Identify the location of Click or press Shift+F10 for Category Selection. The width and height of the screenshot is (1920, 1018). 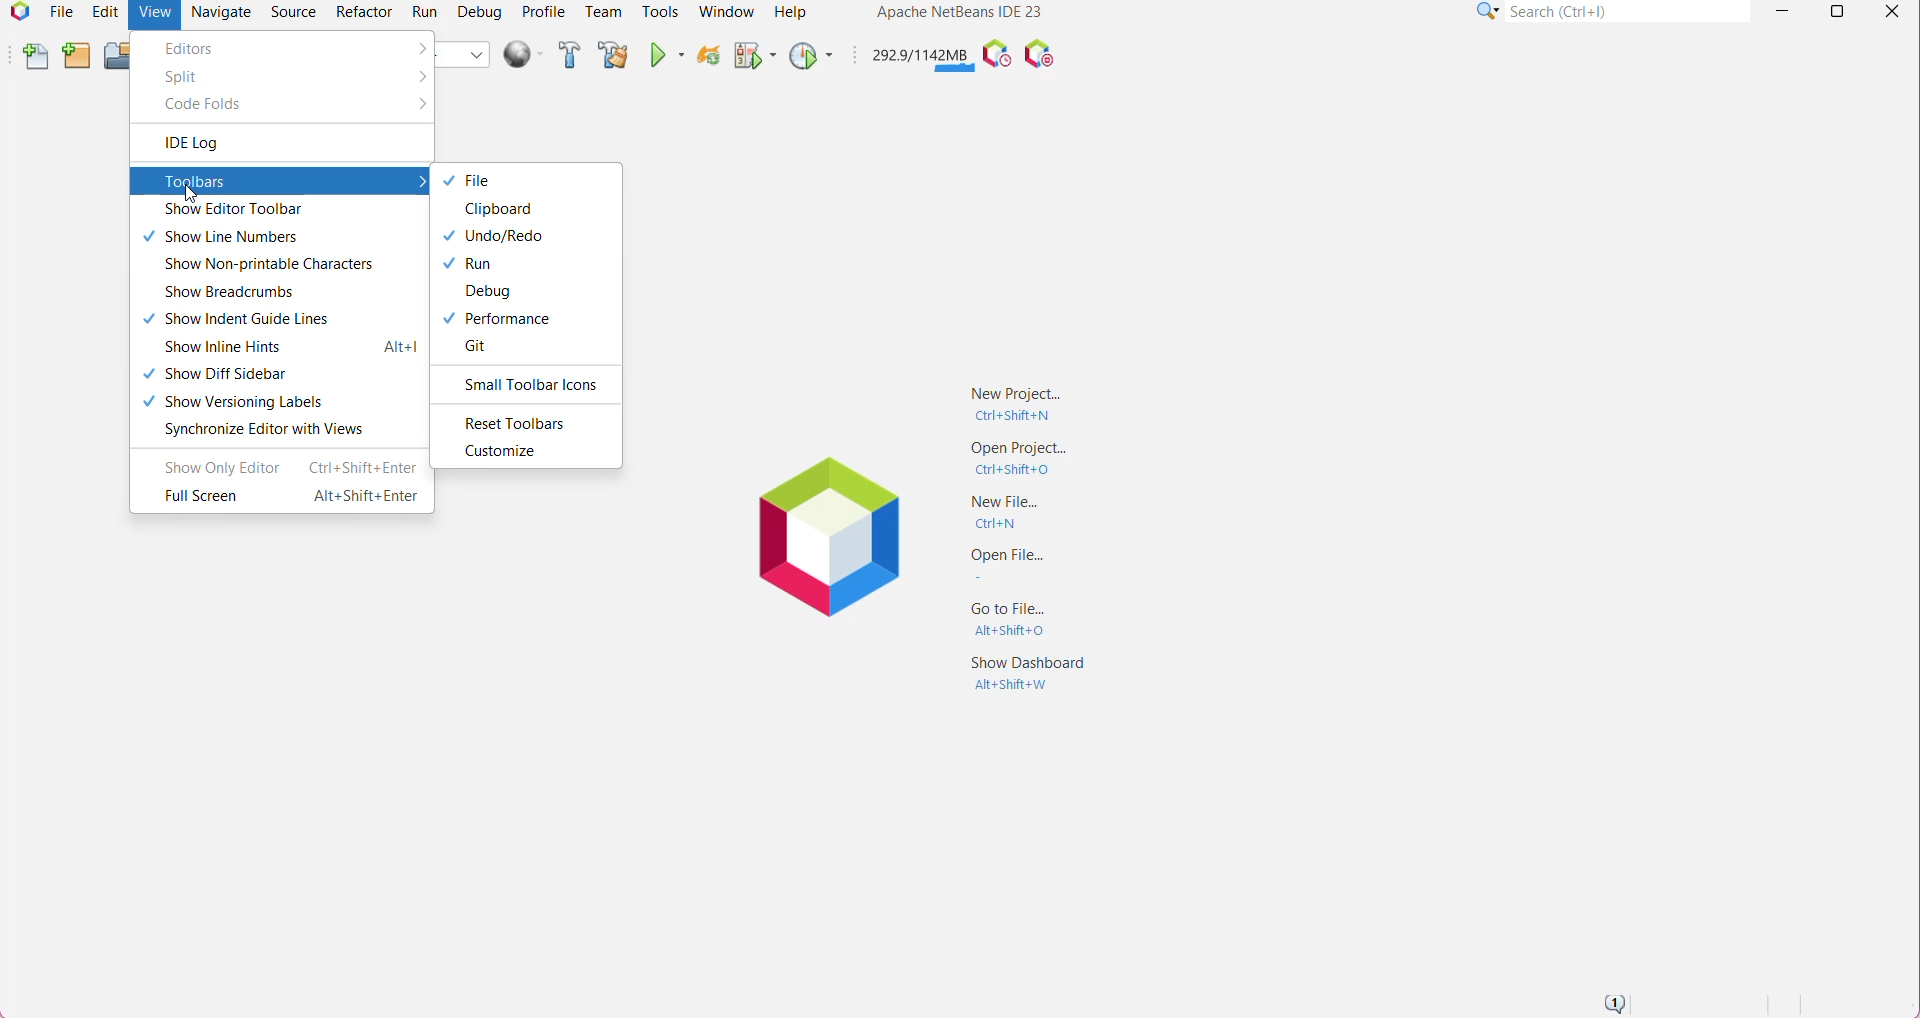
(1488, 11).